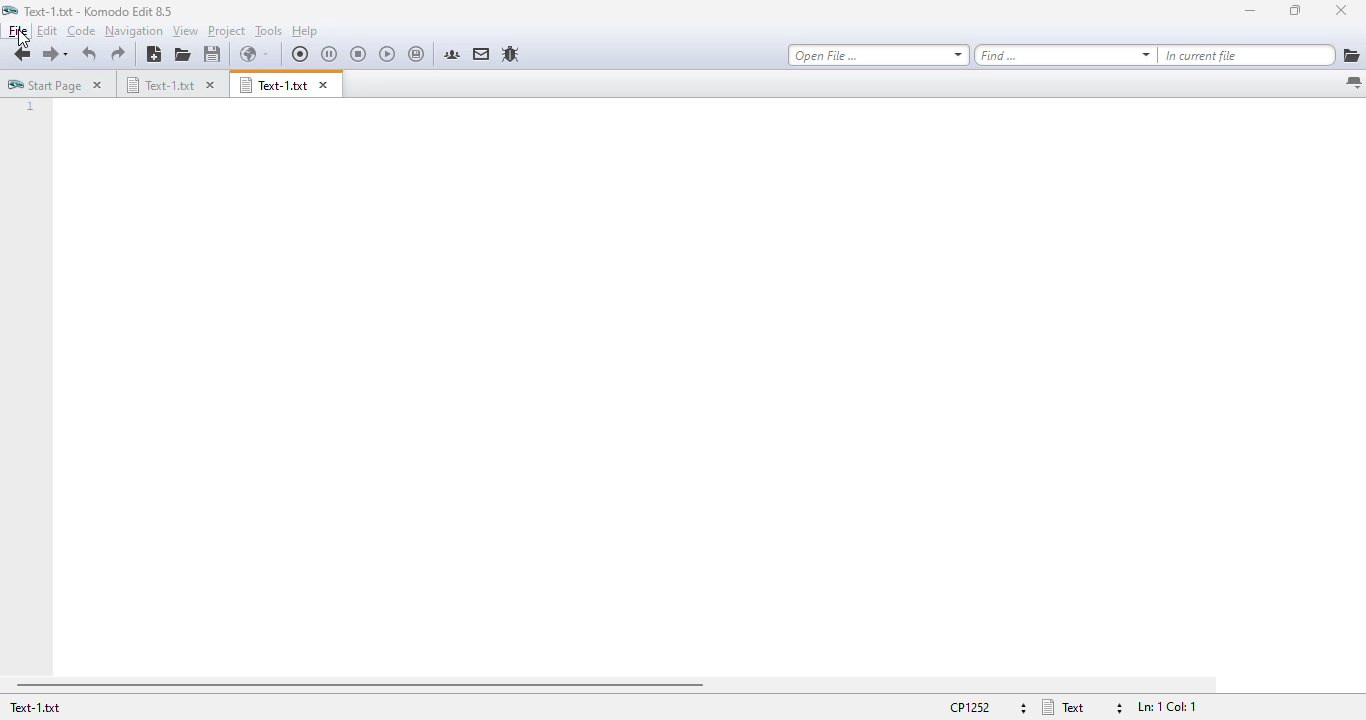 The height and width of the screenshot is (720, 1366). I want to click on file encoding, so click(985, 707).